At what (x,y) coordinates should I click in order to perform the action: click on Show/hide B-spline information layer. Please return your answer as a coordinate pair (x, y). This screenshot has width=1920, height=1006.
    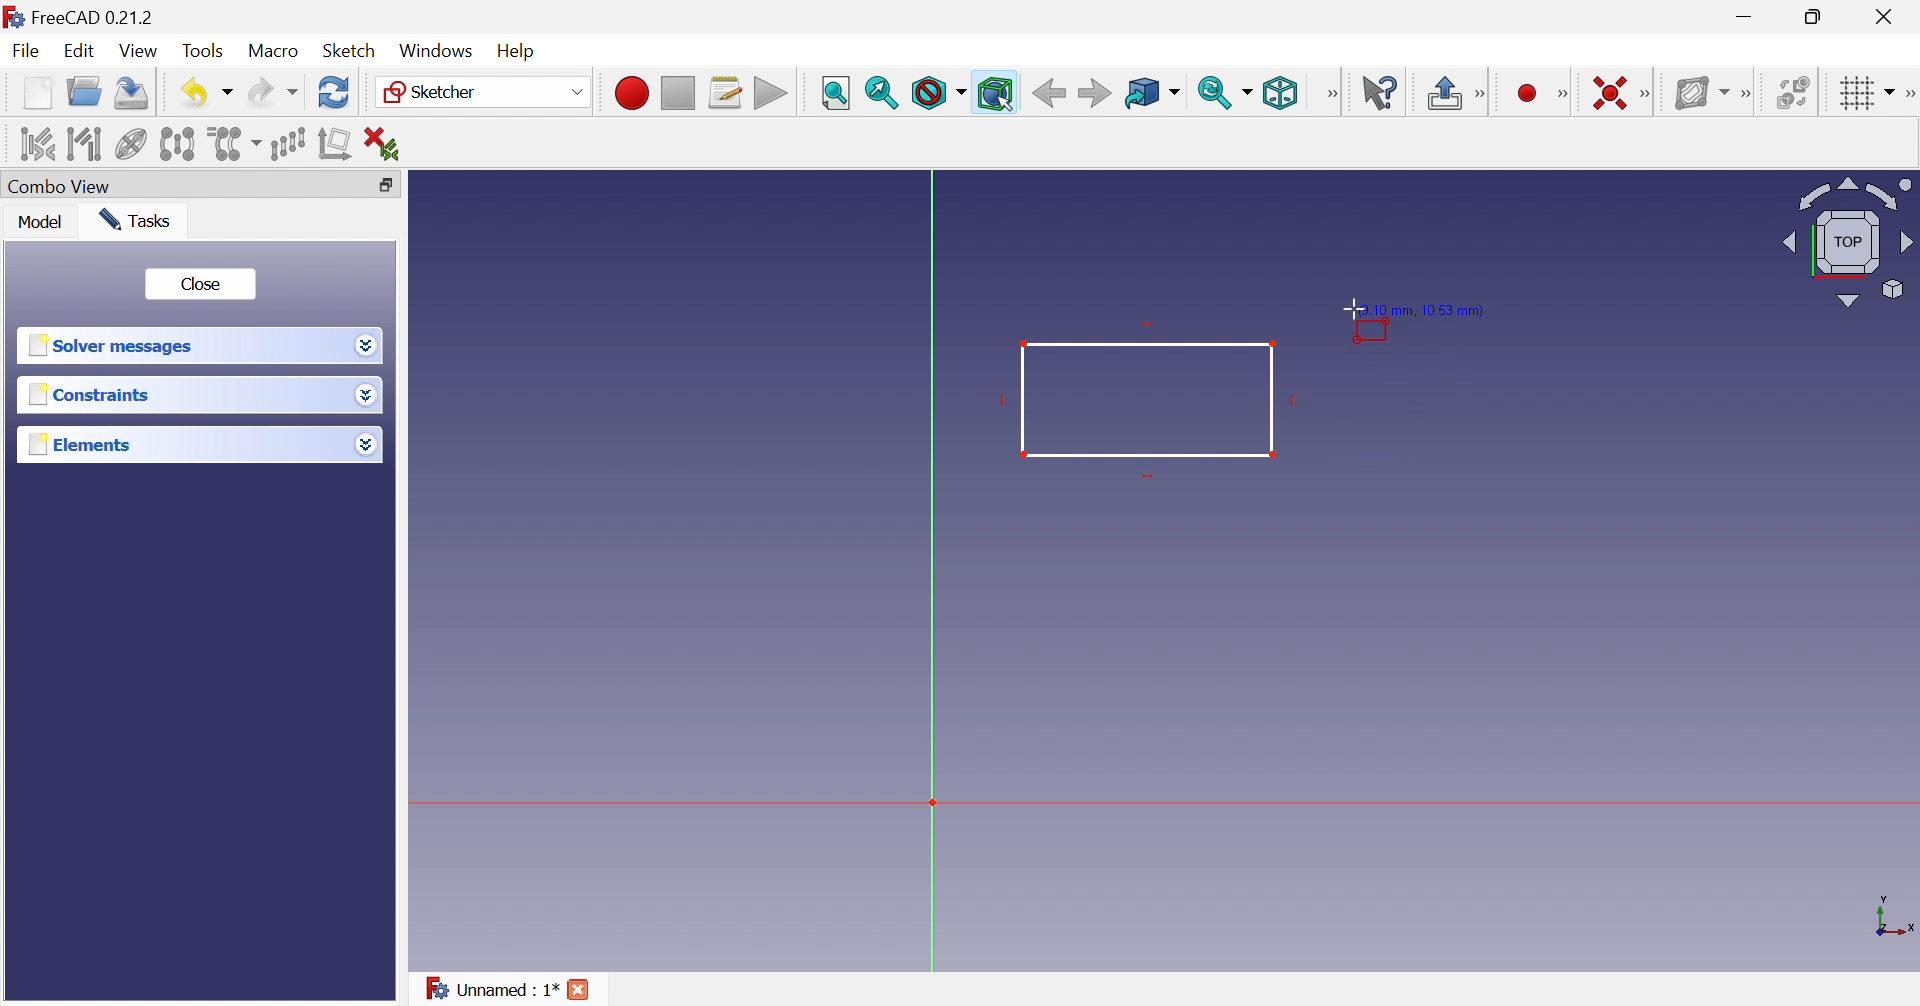
    Looking at the image, I should click on (1700, 93).